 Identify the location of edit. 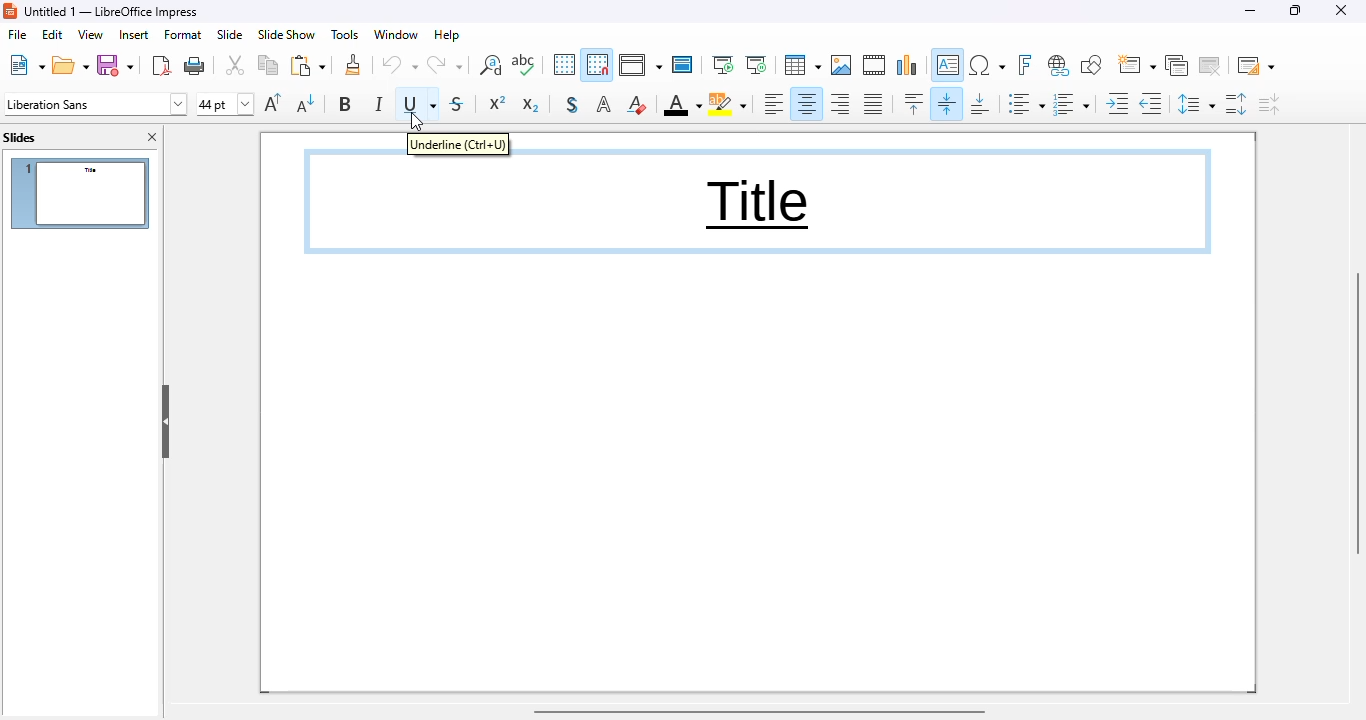
(53, 35).